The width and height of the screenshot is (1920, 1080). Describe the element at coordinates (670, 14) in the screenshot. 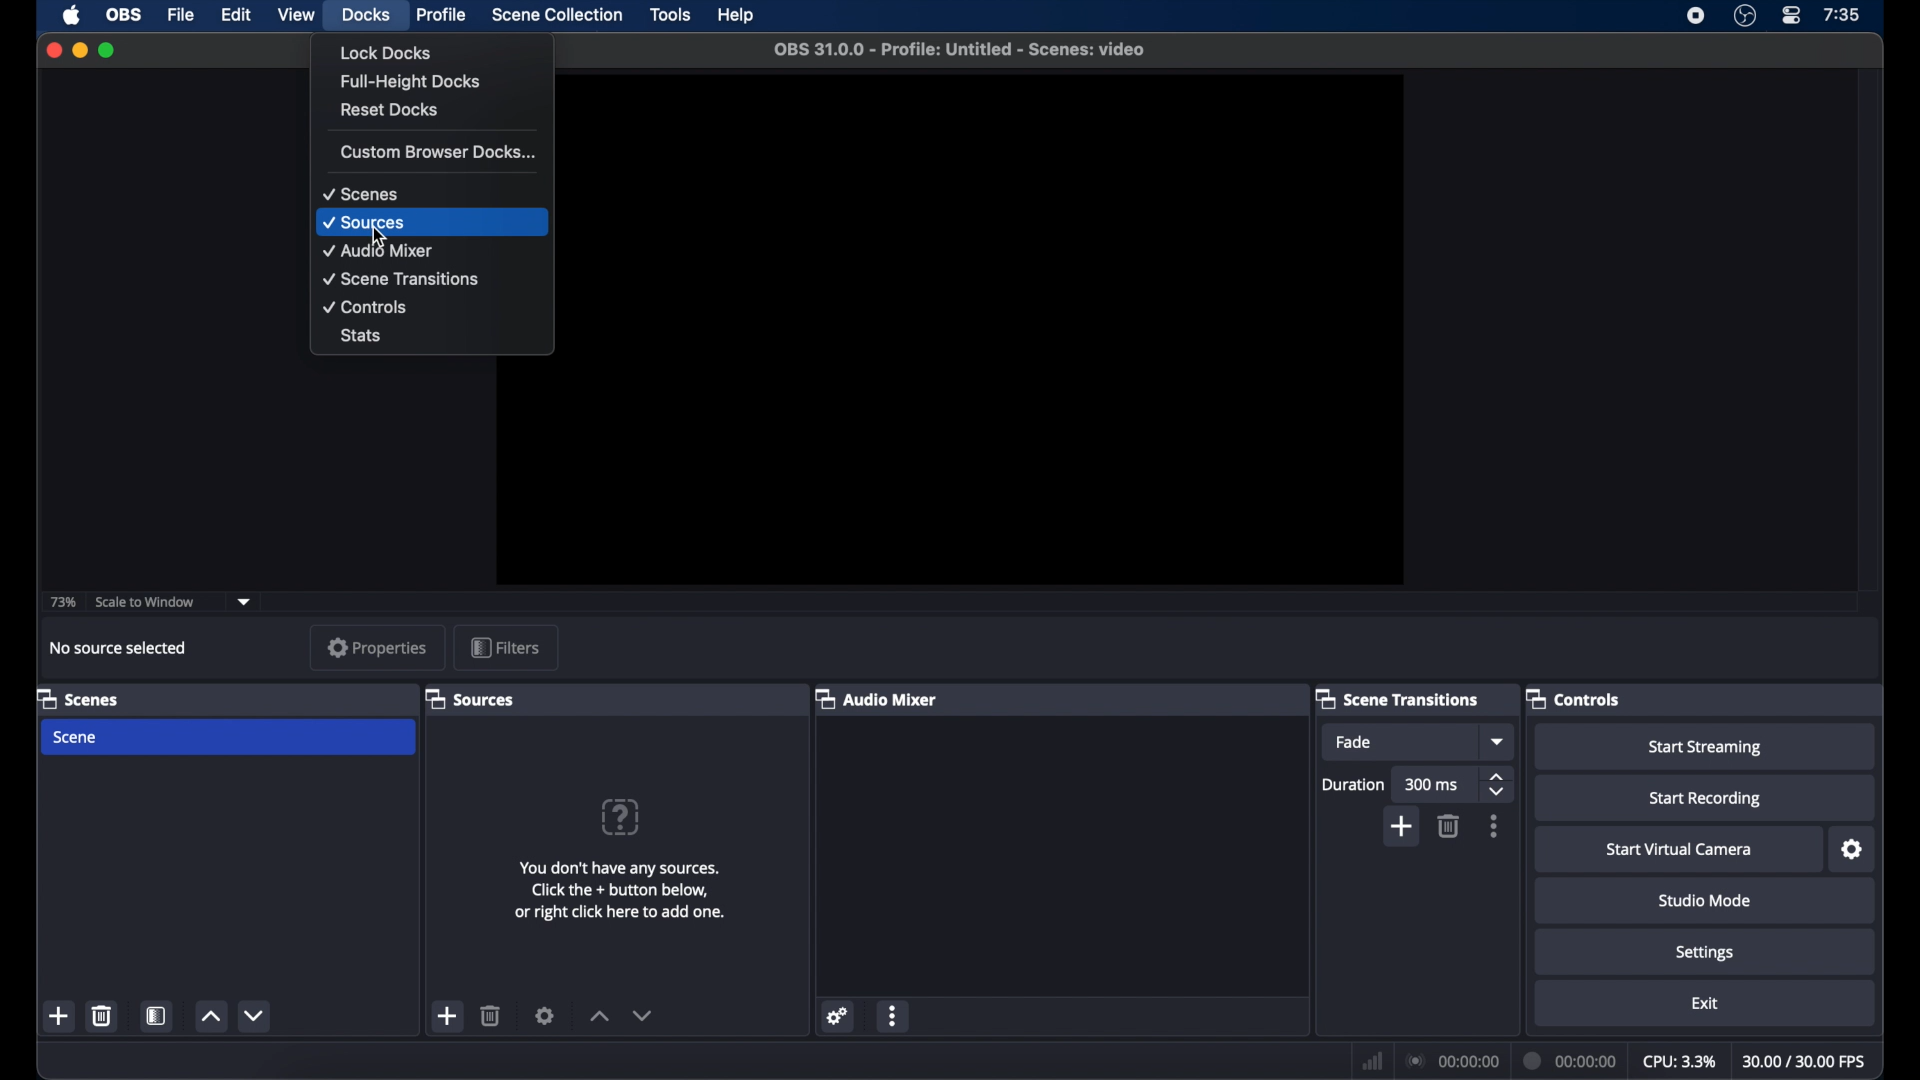

I see `tools` at that location.